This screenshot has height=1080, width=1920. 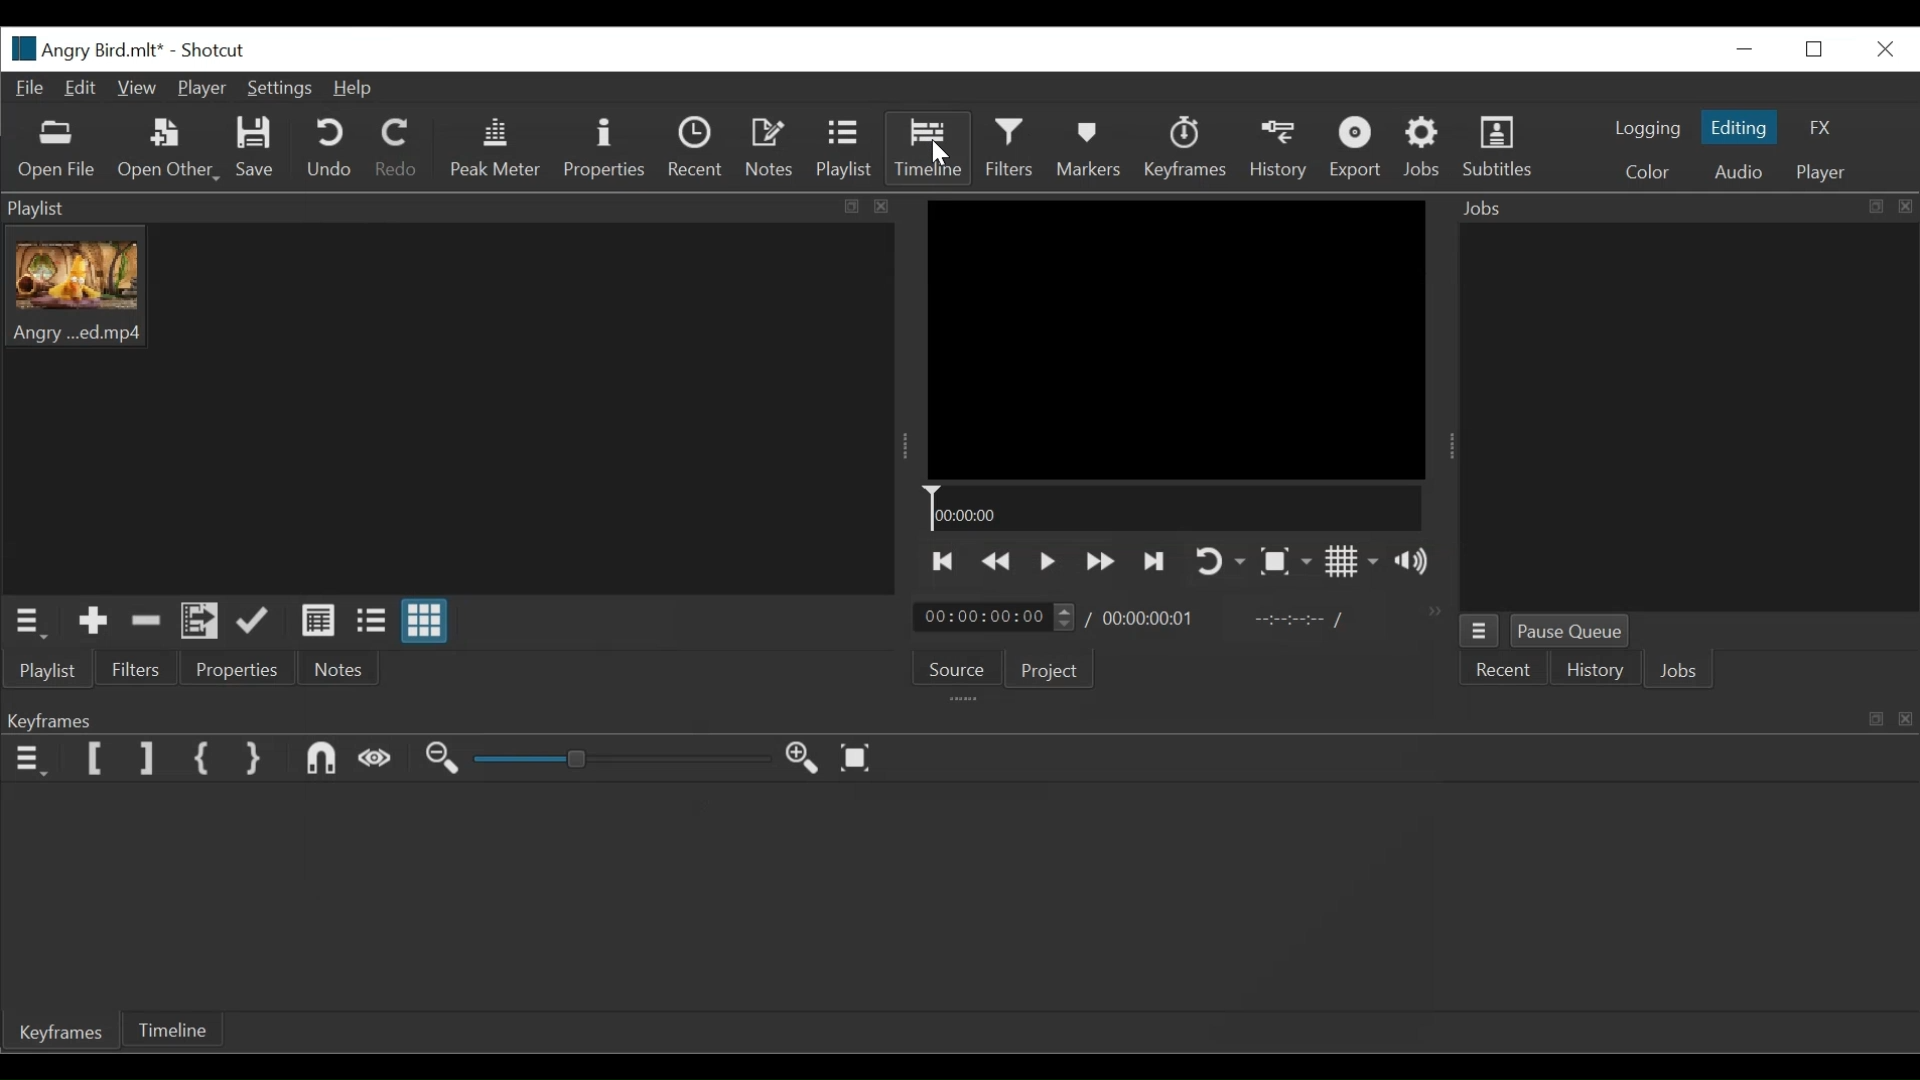 I want to click on Open Other, so click(x=167, y=148).